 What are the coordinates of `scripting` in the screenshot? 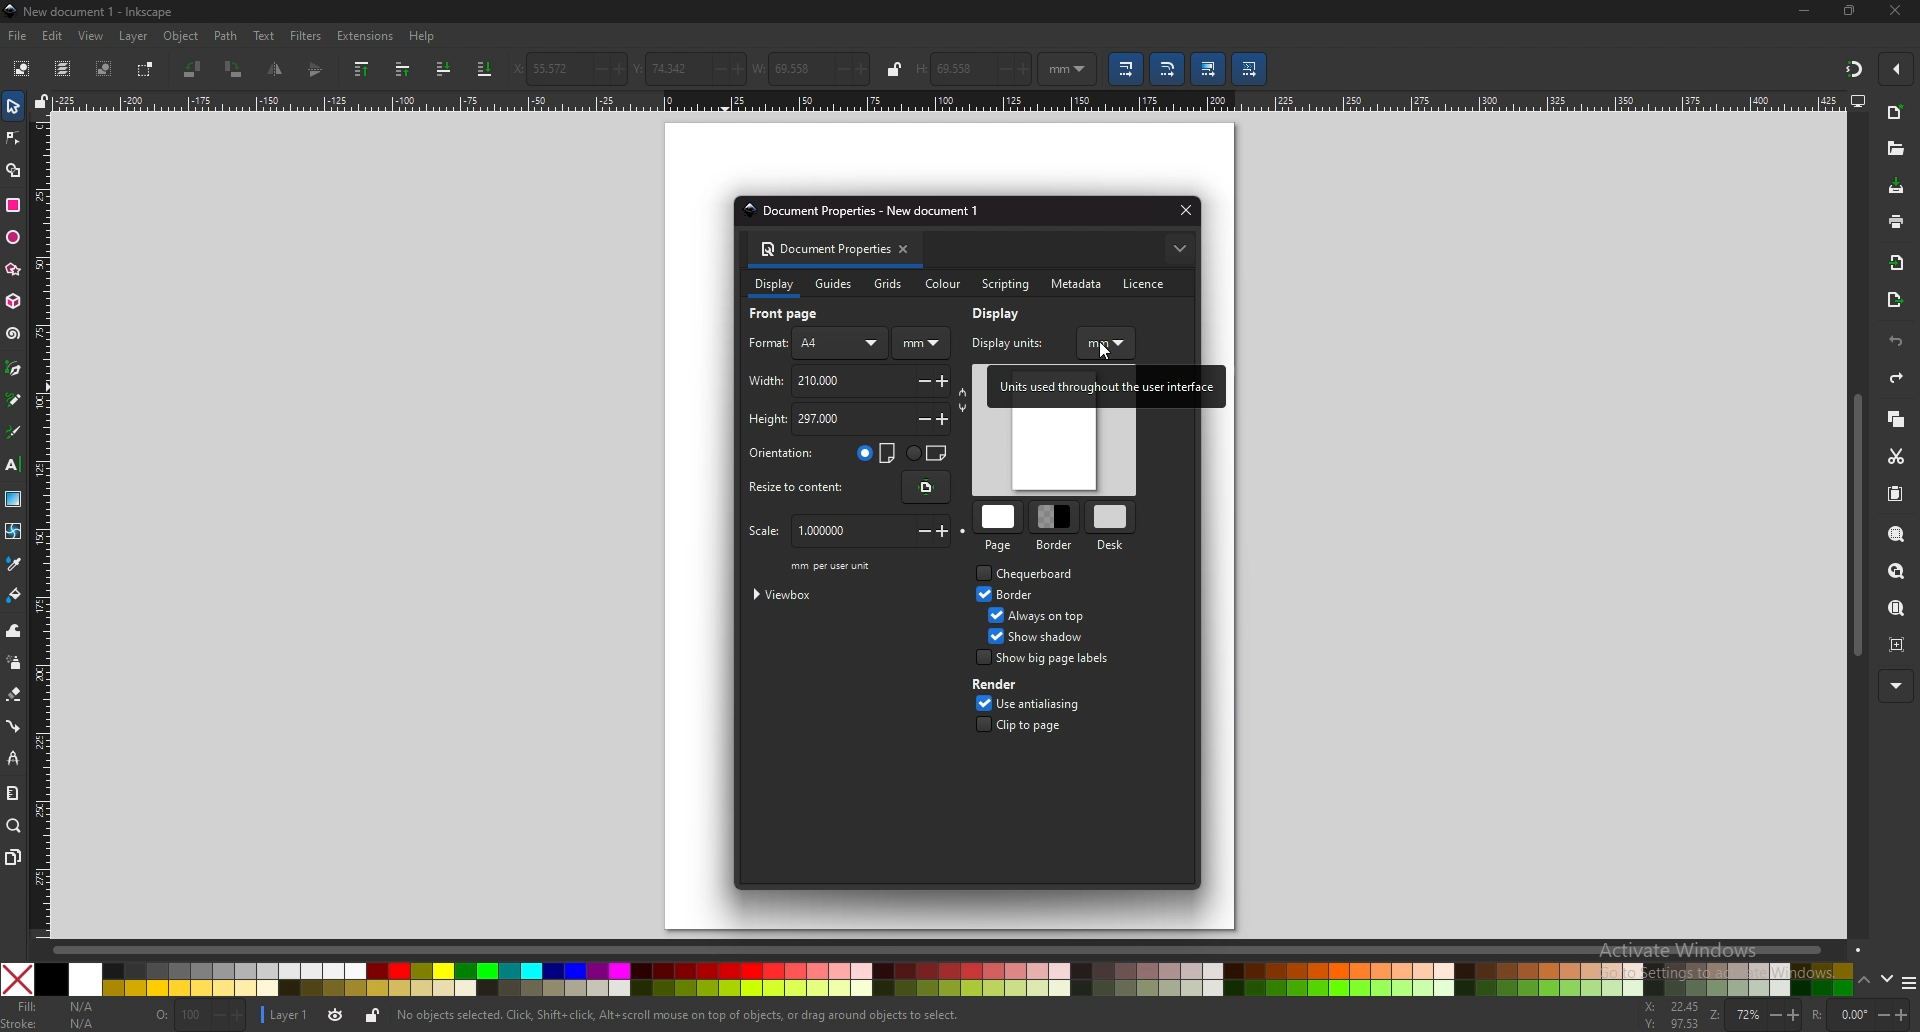 It's located at (1003, 284).